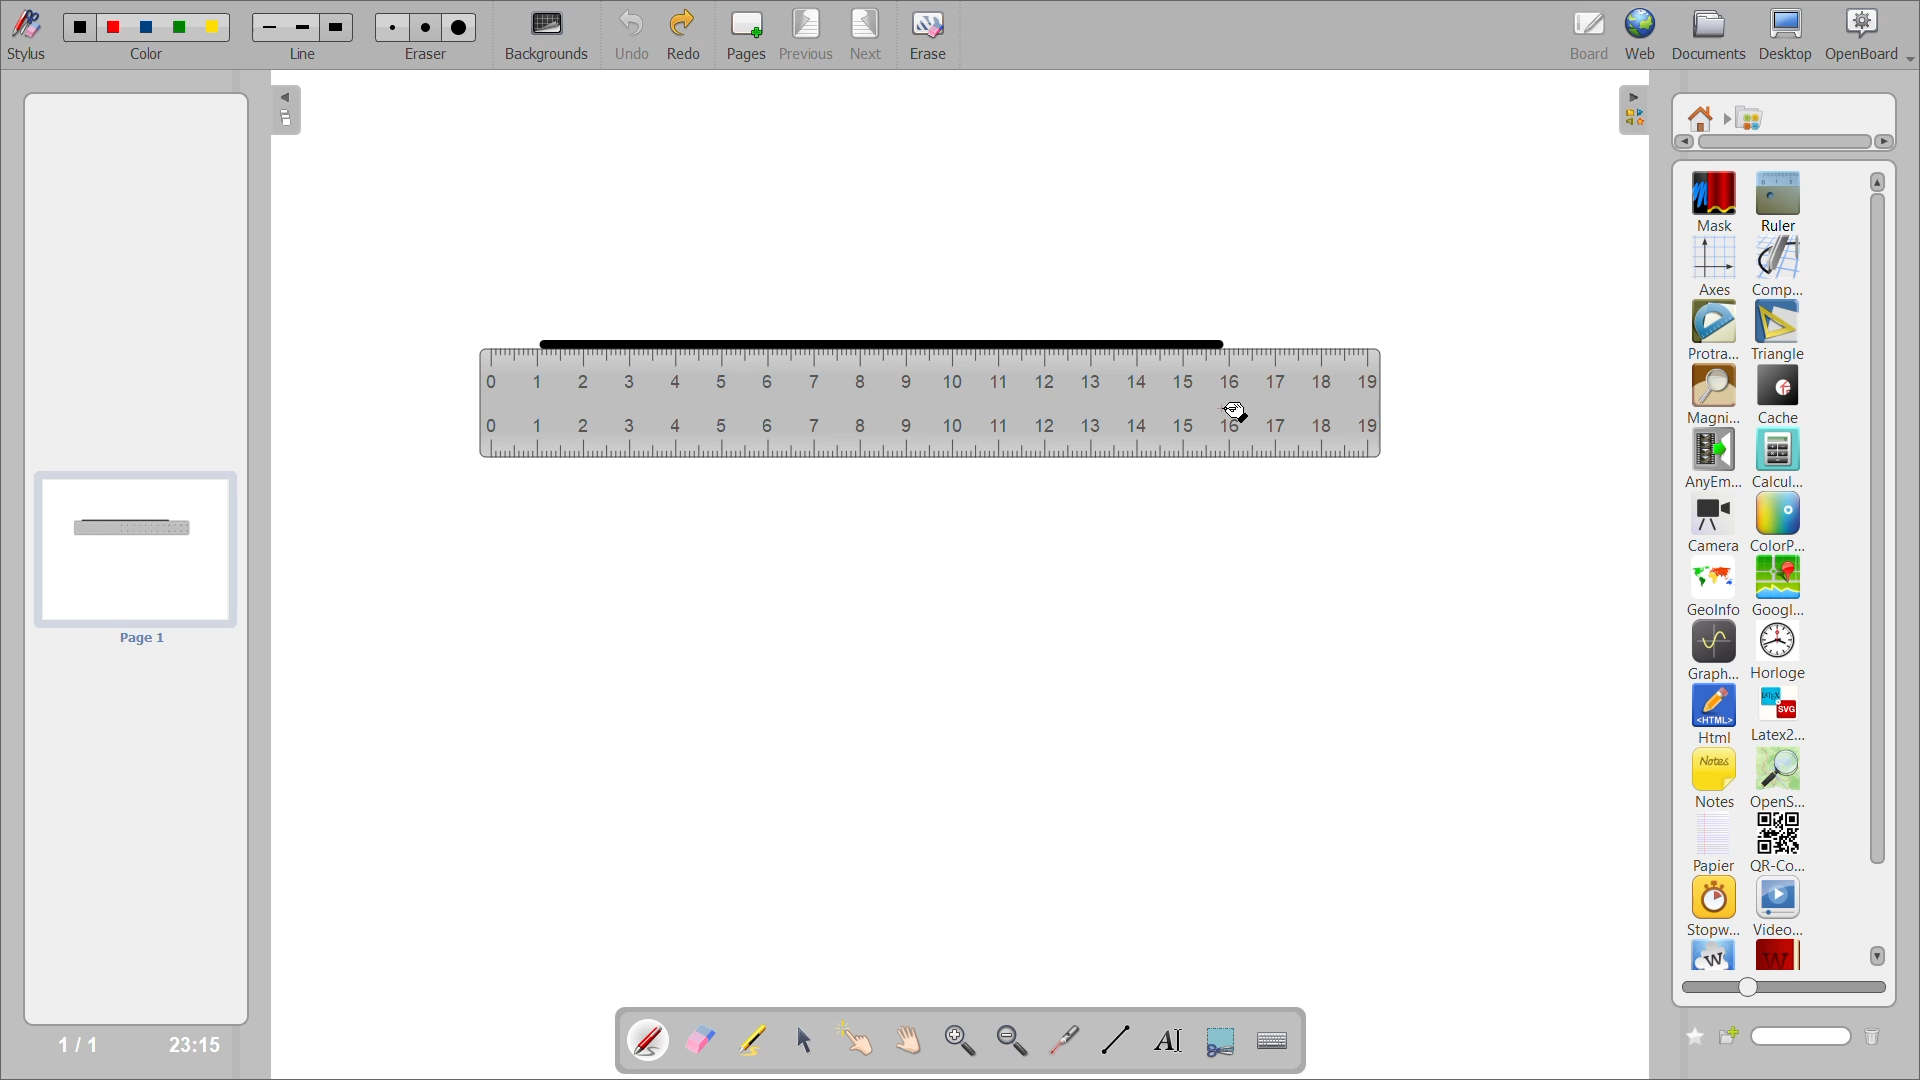  What do you see at coordinates (1780, 984) in the screenshot?
I see `zoom slider` at bounding box center [1780, 984].